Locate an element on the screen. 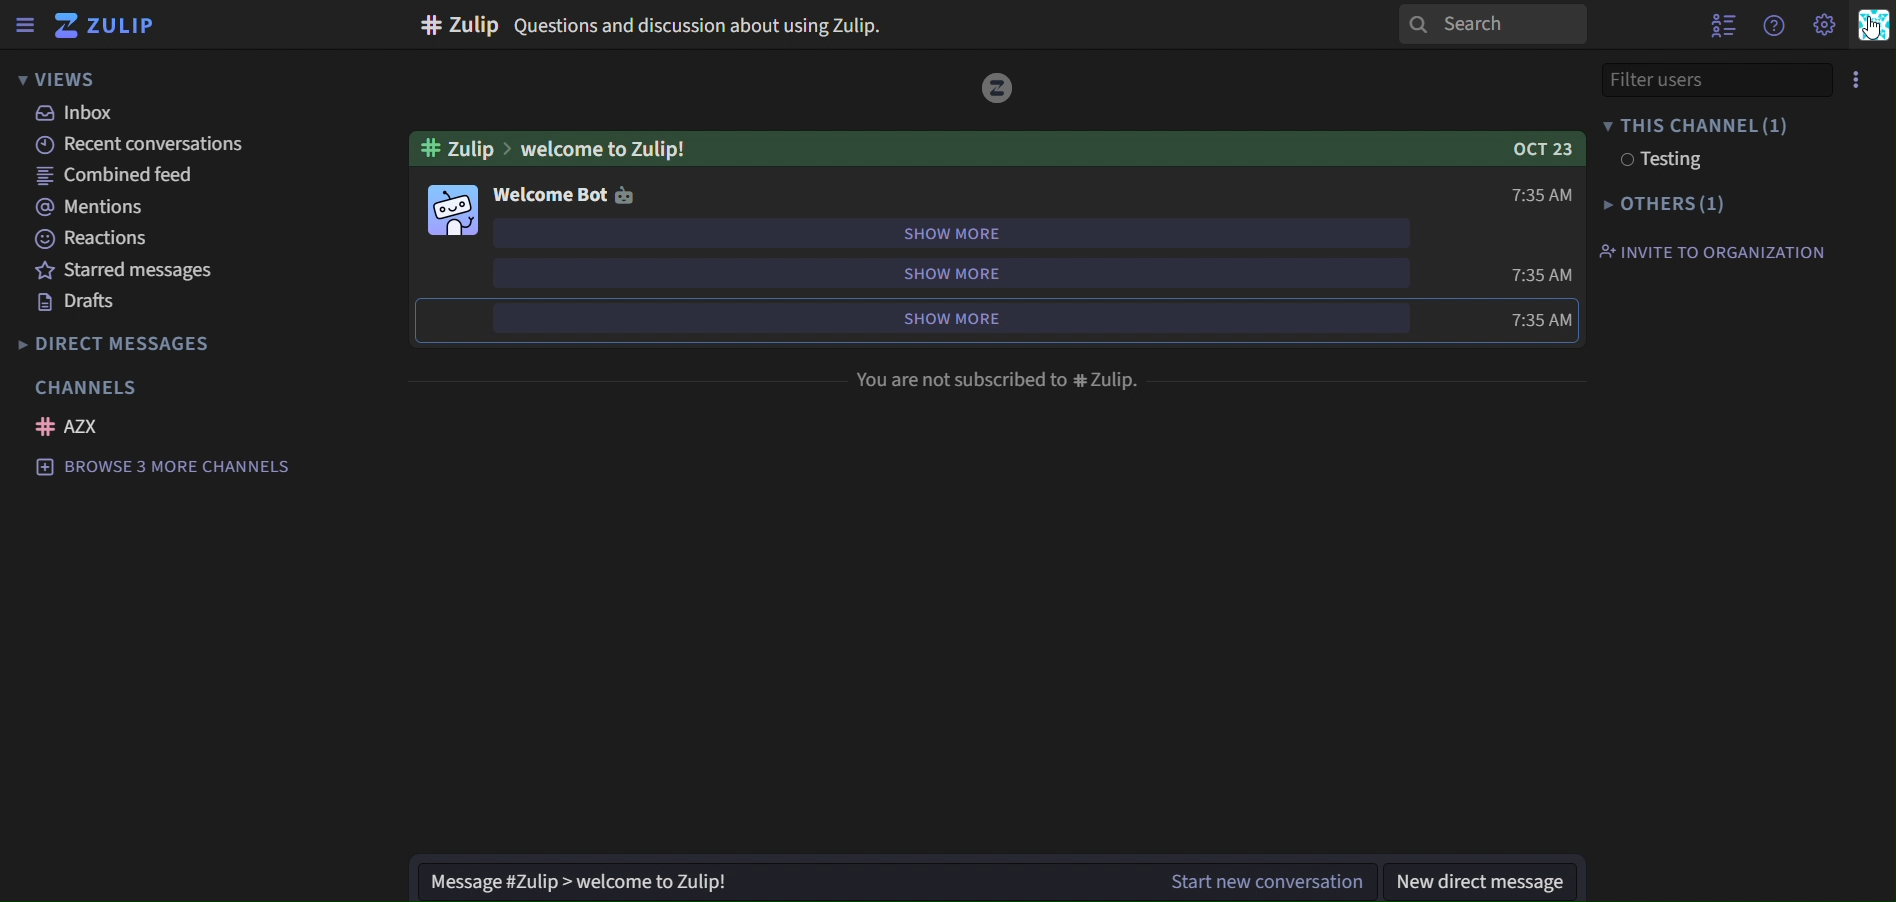 This screenshot has width=1896, height=902. Oct 23 is located at coordinates (1531, 151).